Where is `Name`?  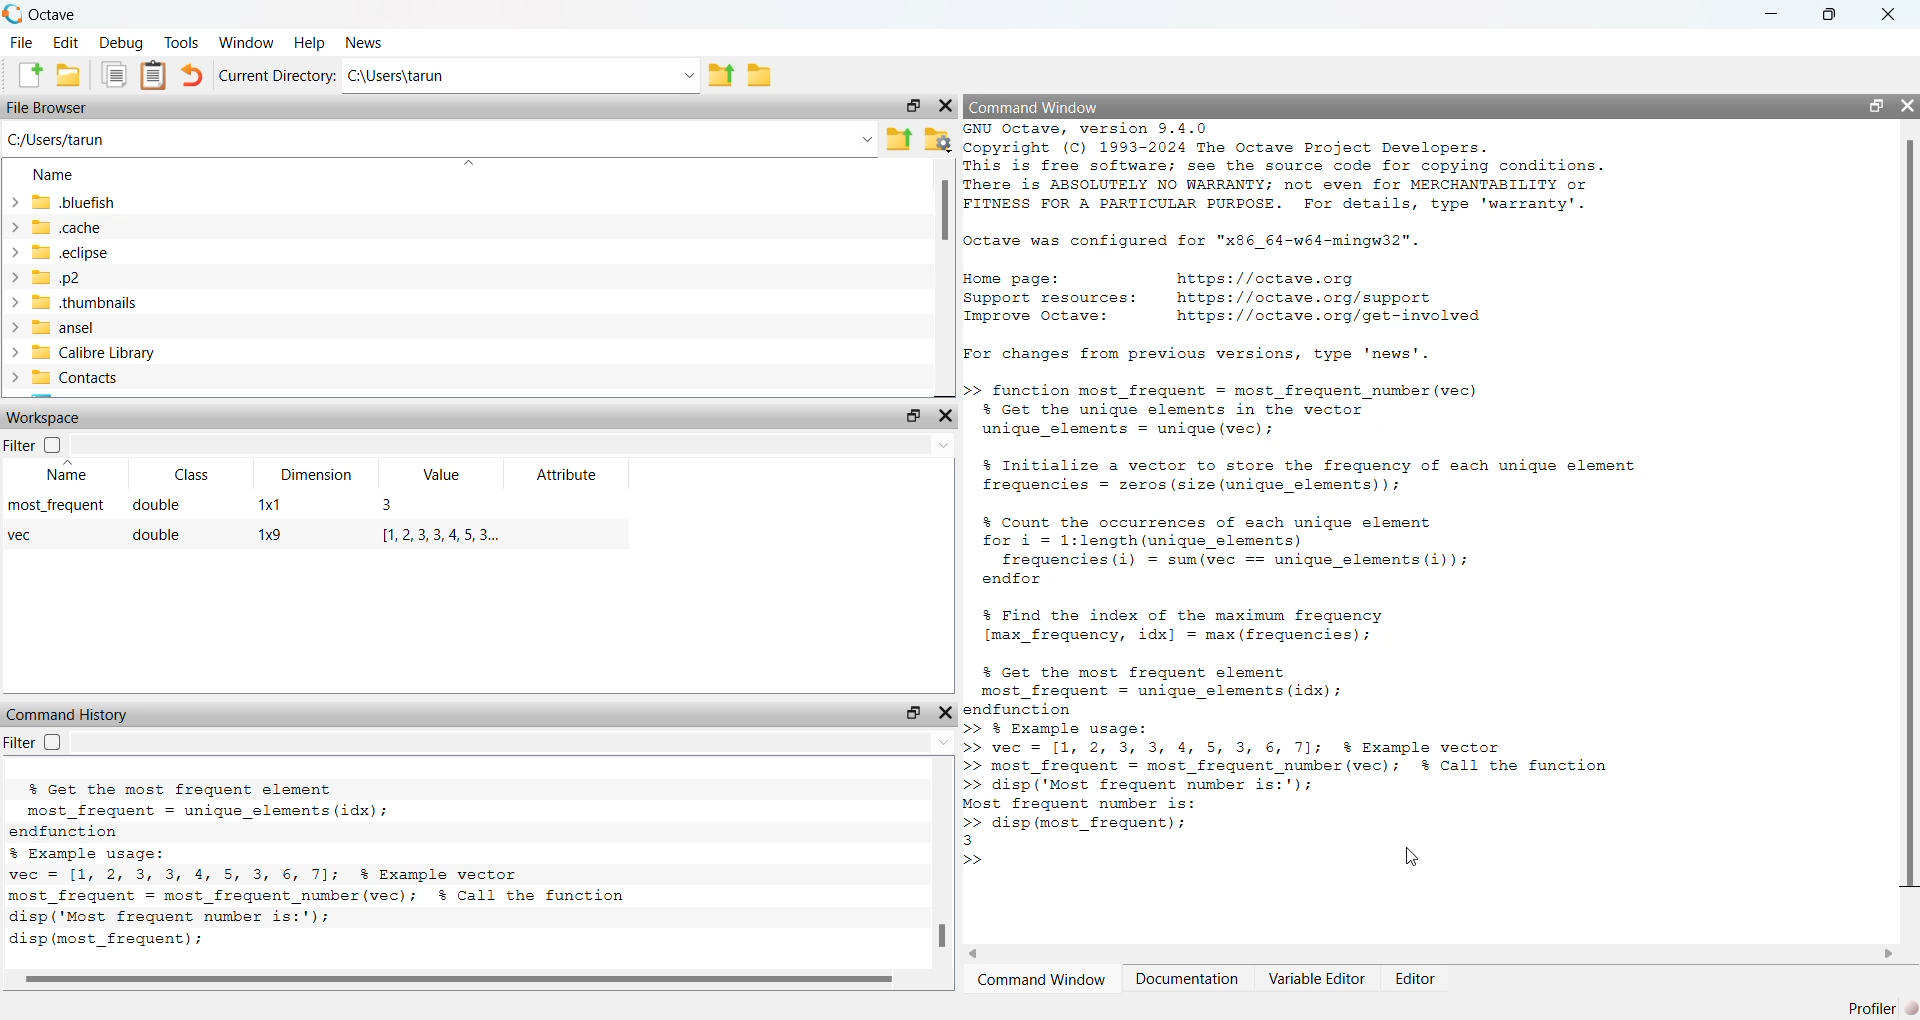
Name is located at coordinates (76, 474).